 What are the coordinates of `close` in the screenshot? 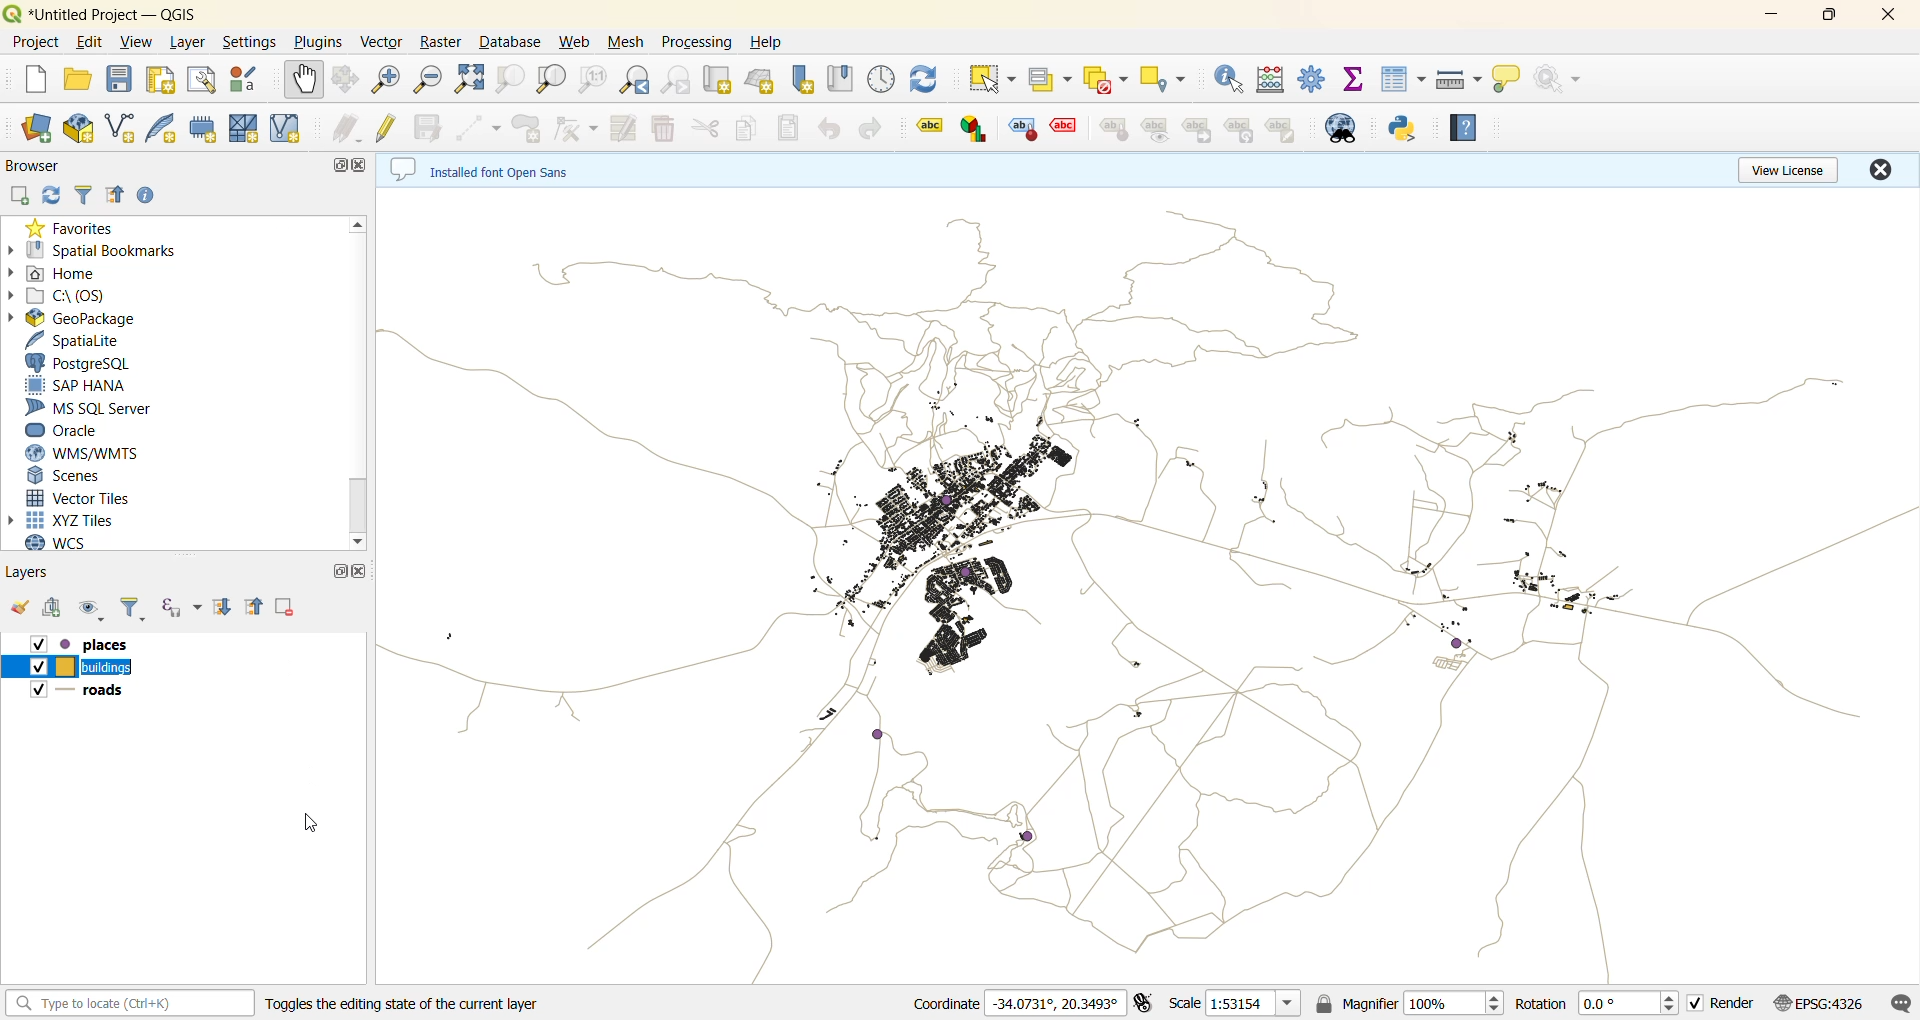 It's located at (363, 568).